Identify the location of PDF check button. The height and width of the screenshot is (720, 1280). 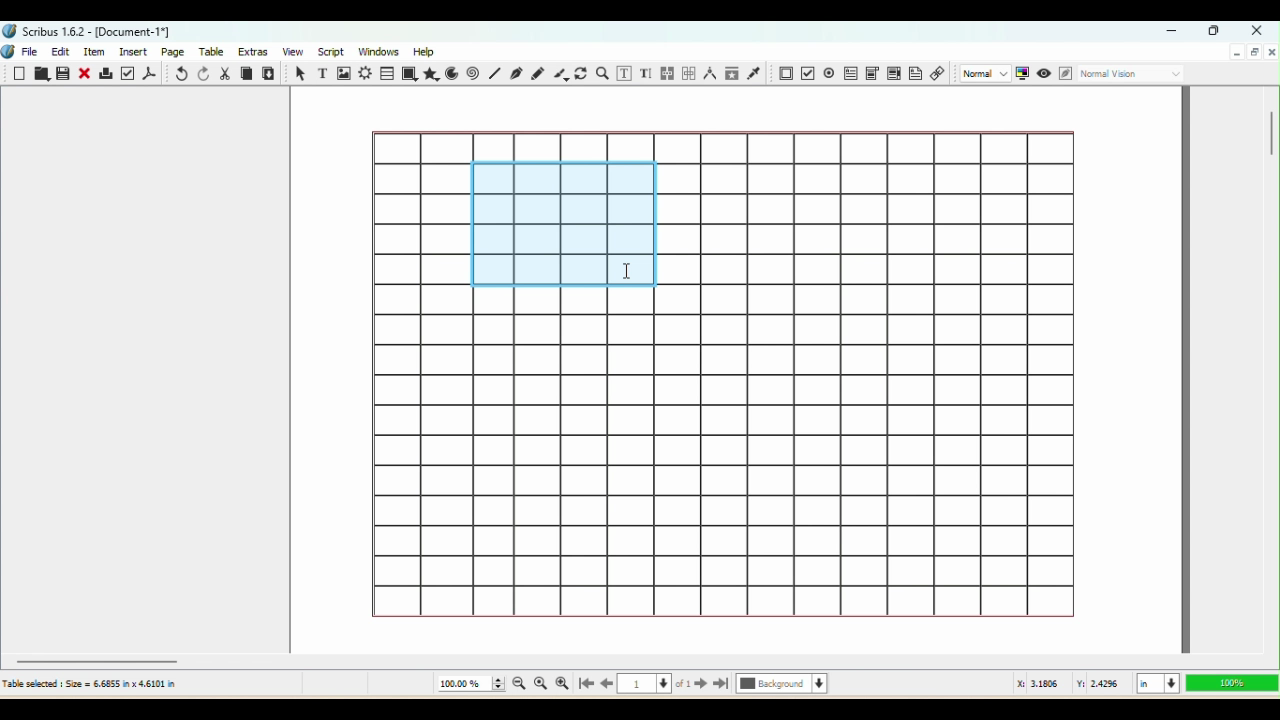
(829, 72).